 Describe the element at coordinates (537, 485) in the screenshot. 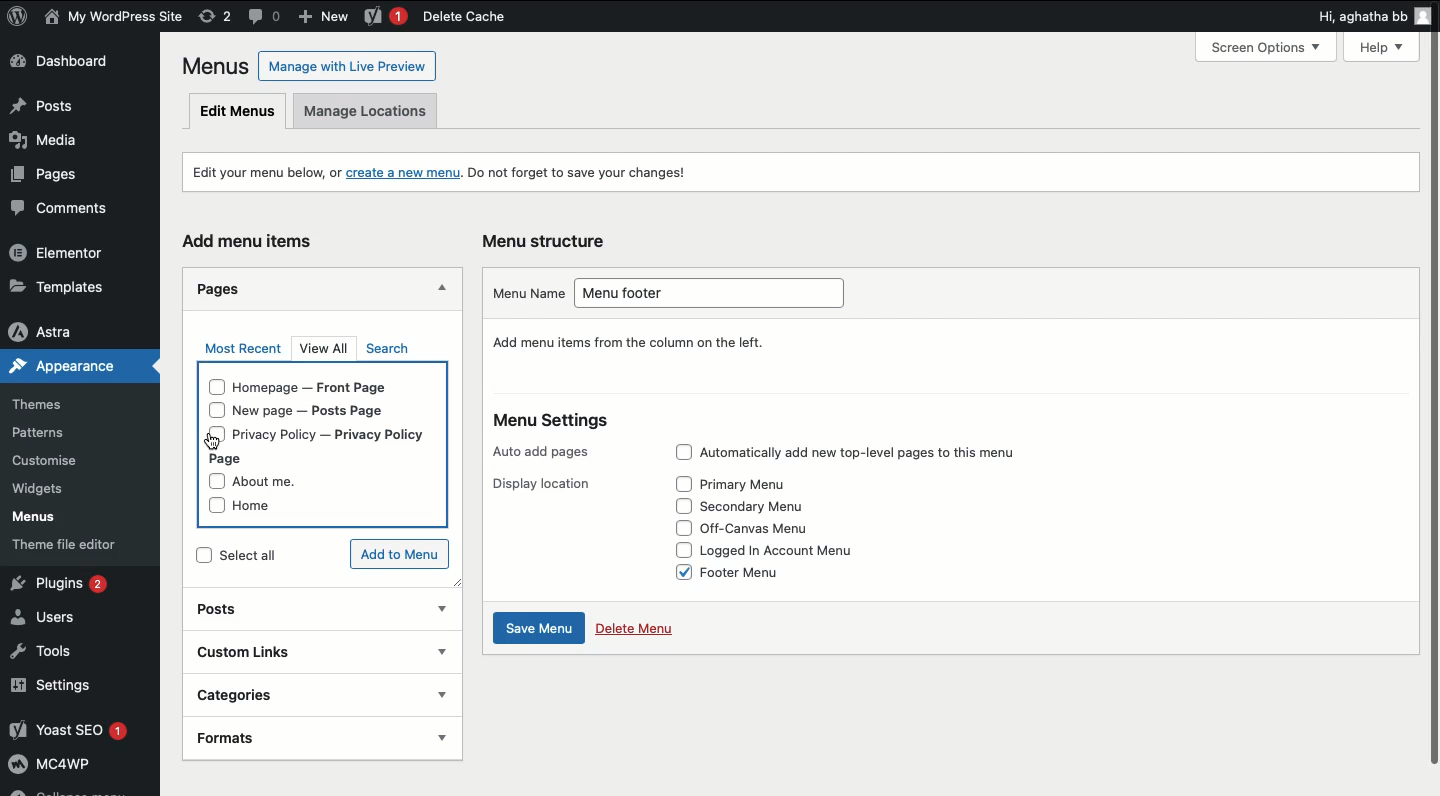

I see `Display location` at that location.